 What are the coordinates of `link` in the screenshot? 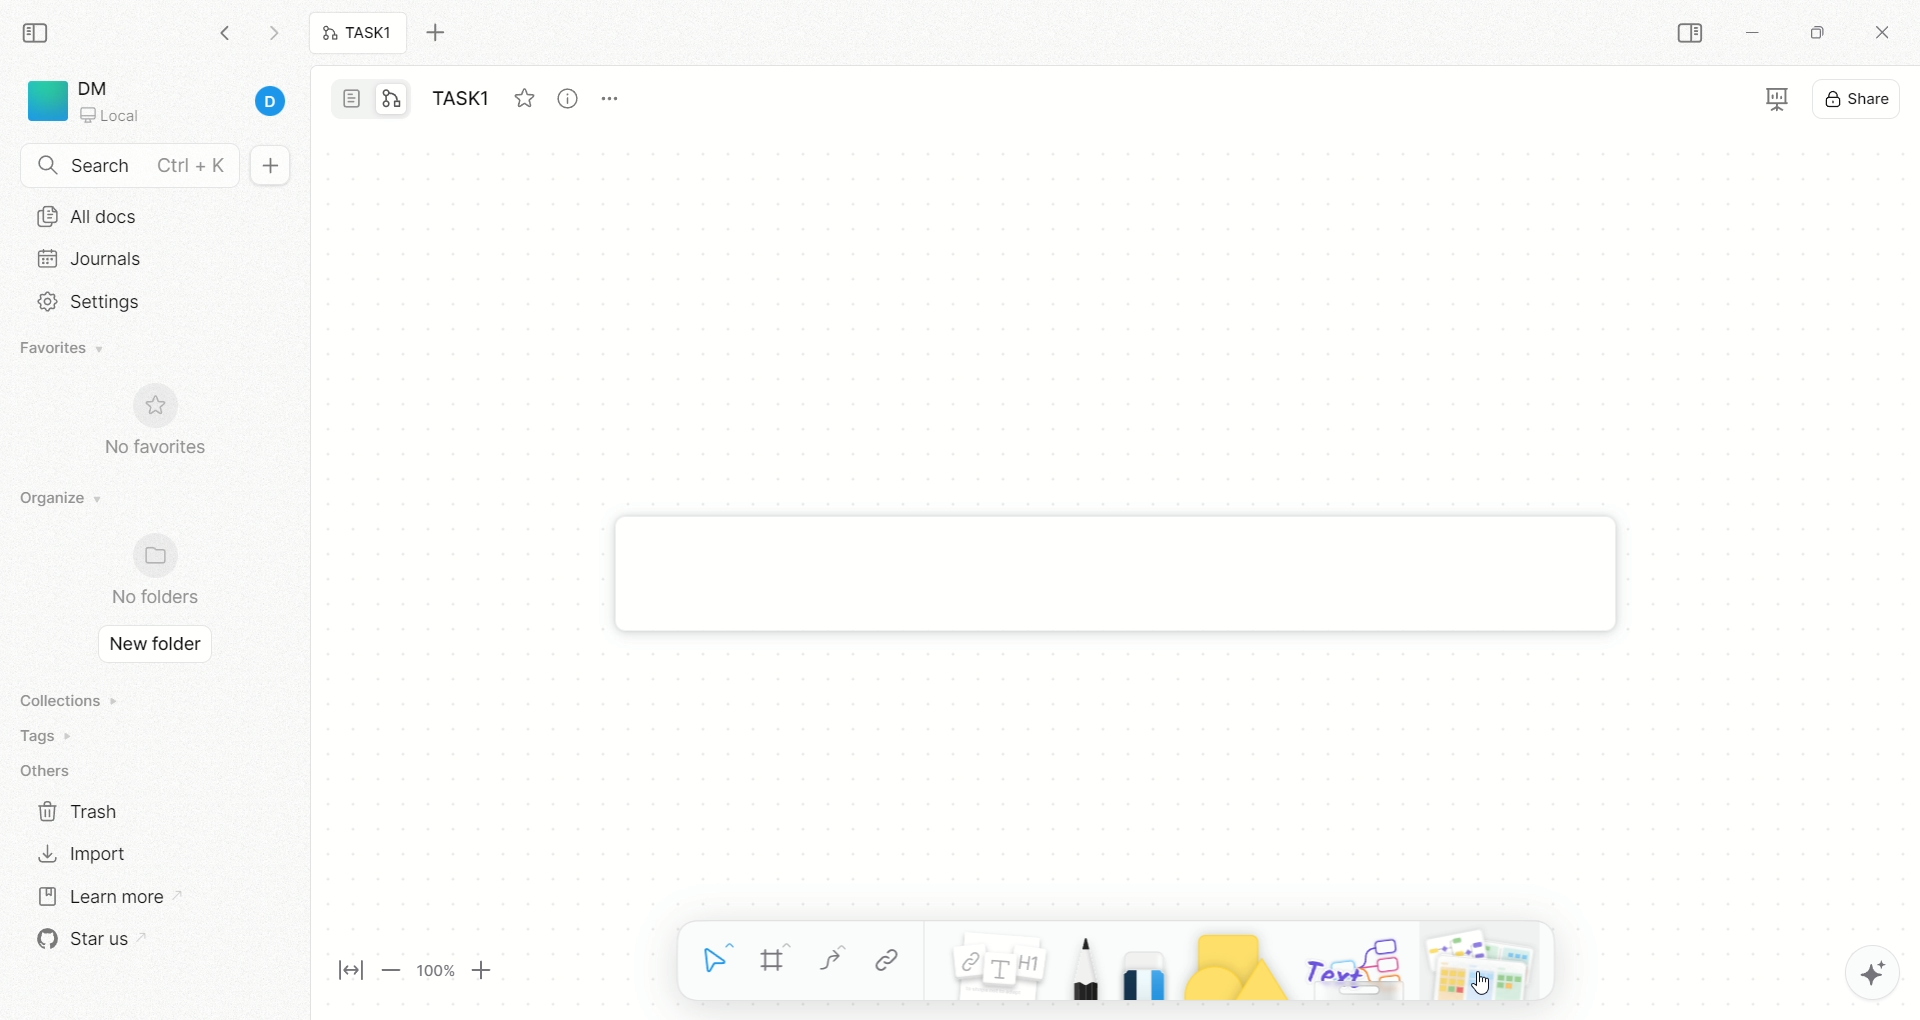 It's located at (887, 960).